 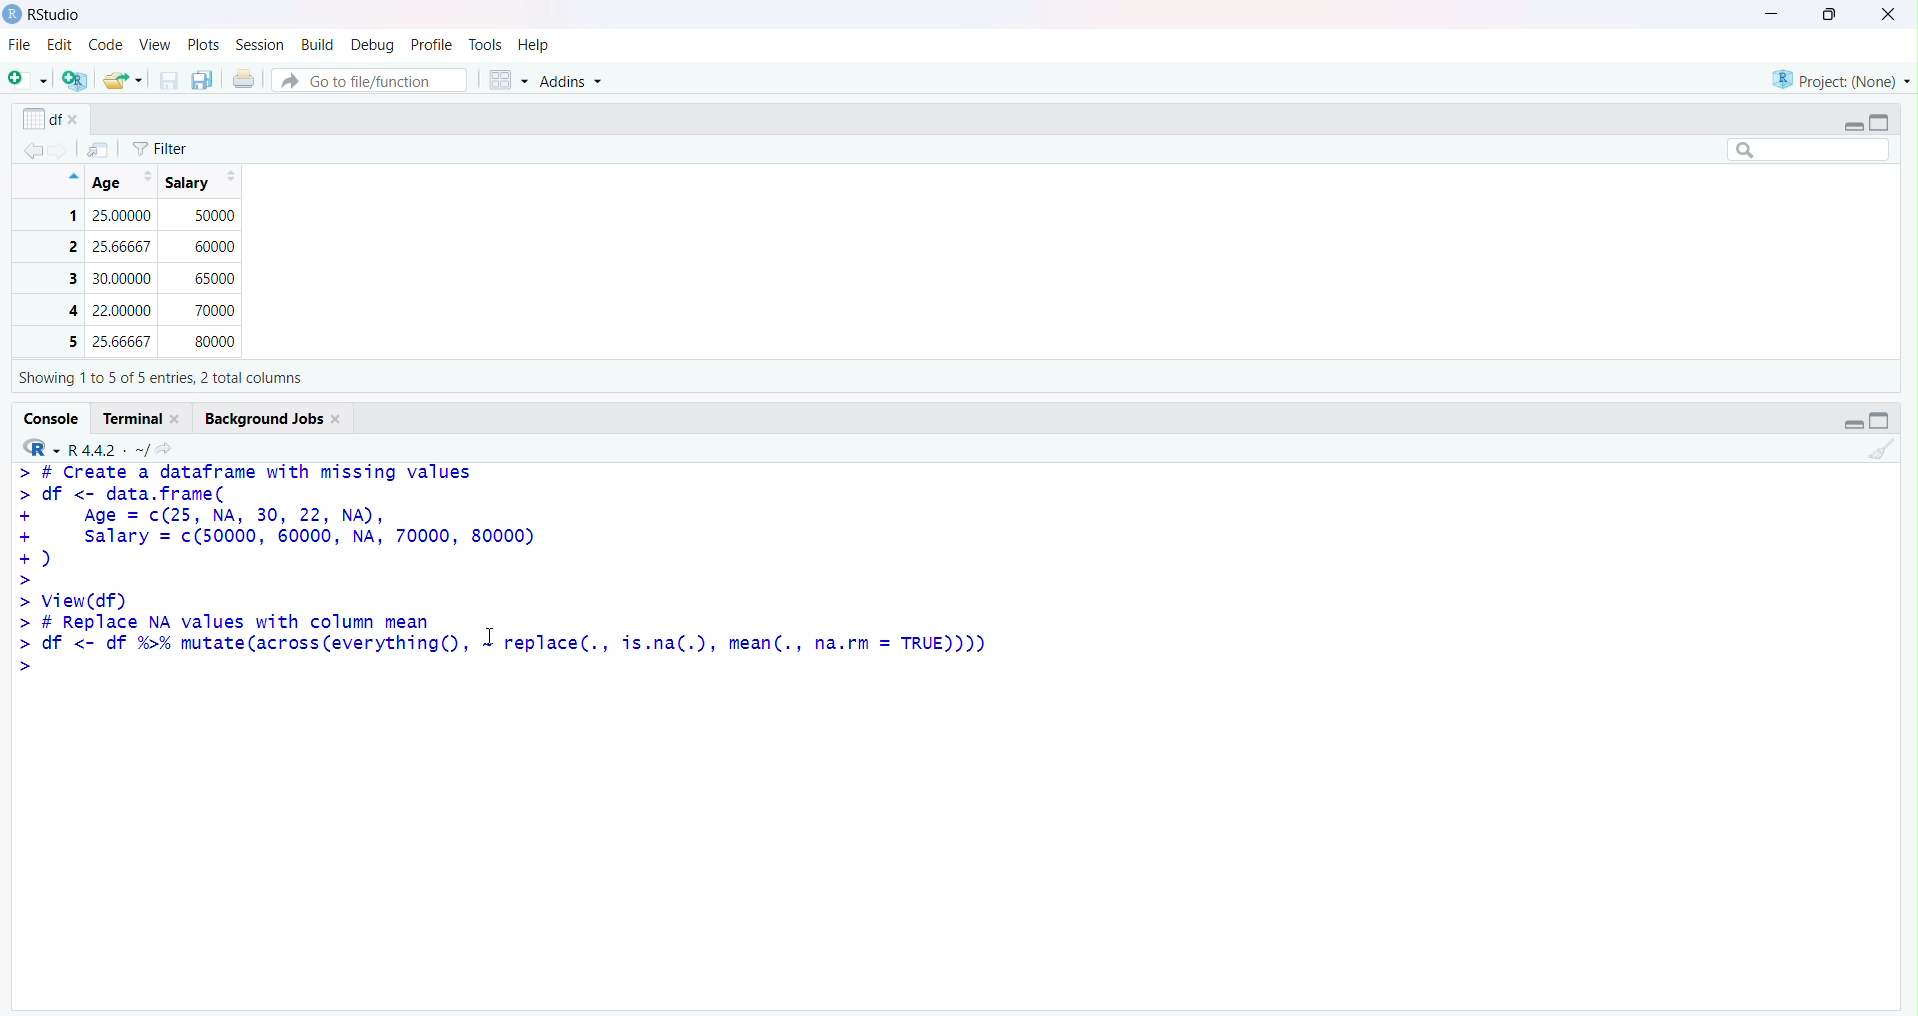 What do you see at coordinates (274, 418) in the screenshot?
I see `Background Jobs` at bounding box center [274, 418].